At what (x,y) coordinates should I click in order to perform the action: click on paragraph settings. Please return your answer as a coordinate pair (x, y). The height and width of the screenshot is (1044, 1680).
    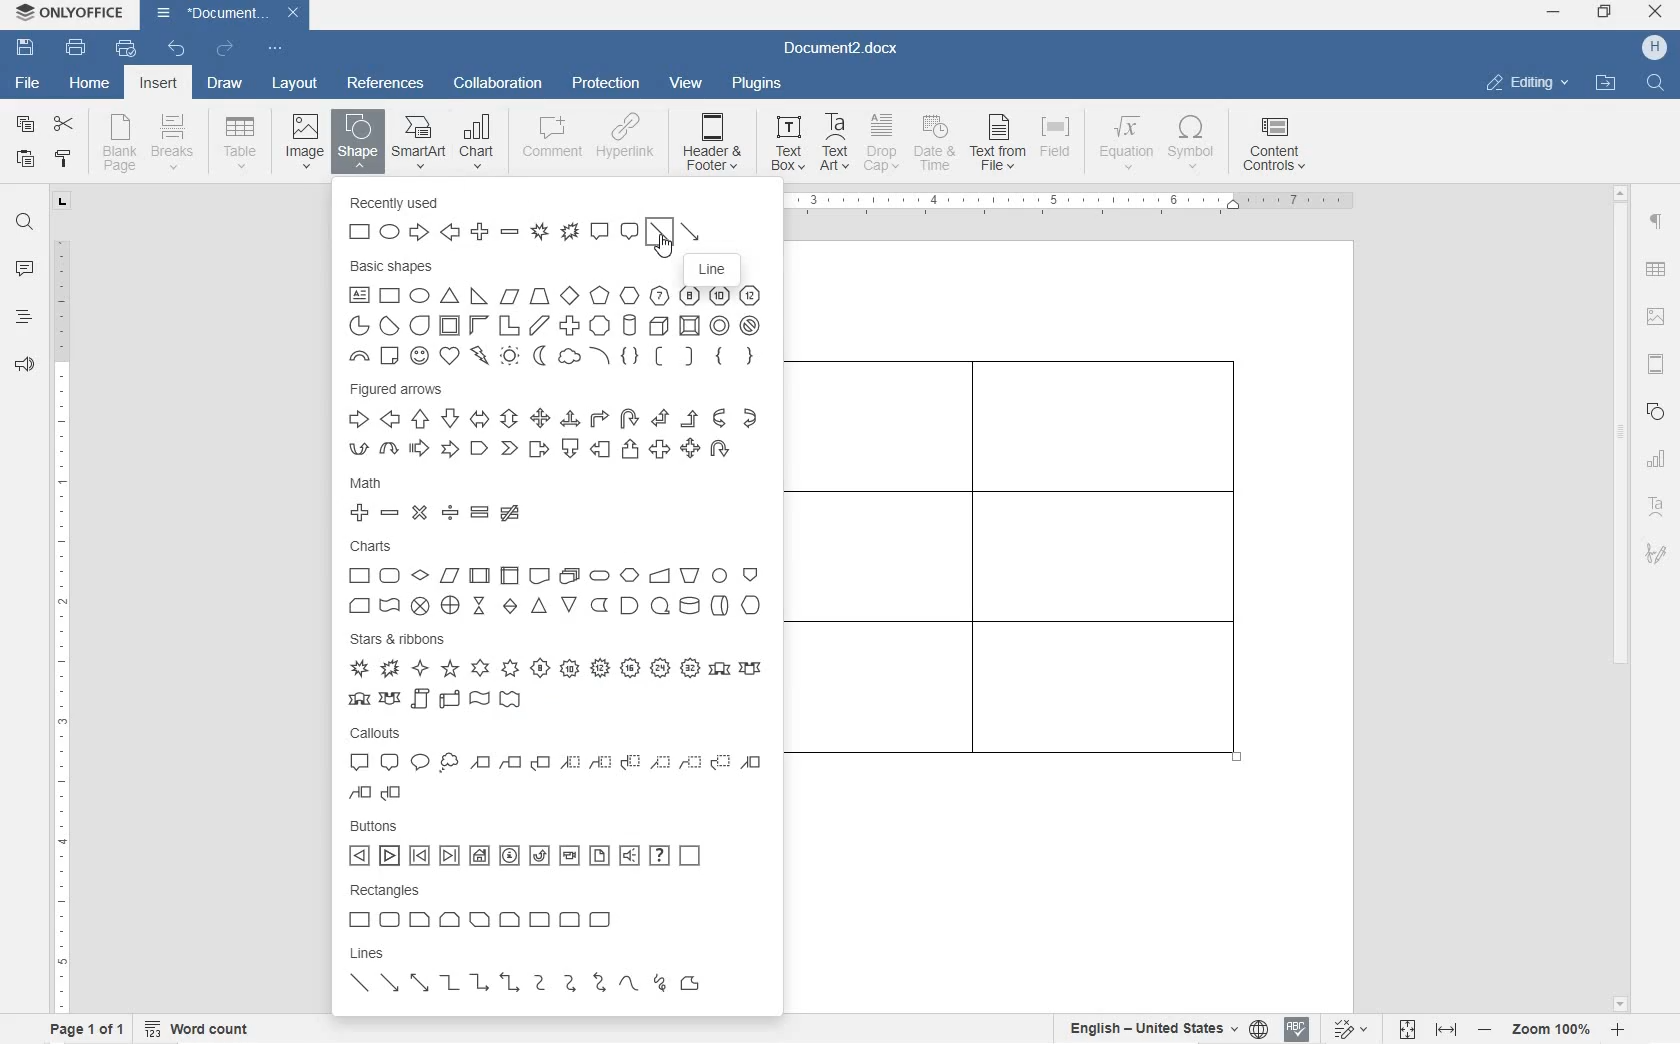
    Looking at the image, I should click on (1657, 222).